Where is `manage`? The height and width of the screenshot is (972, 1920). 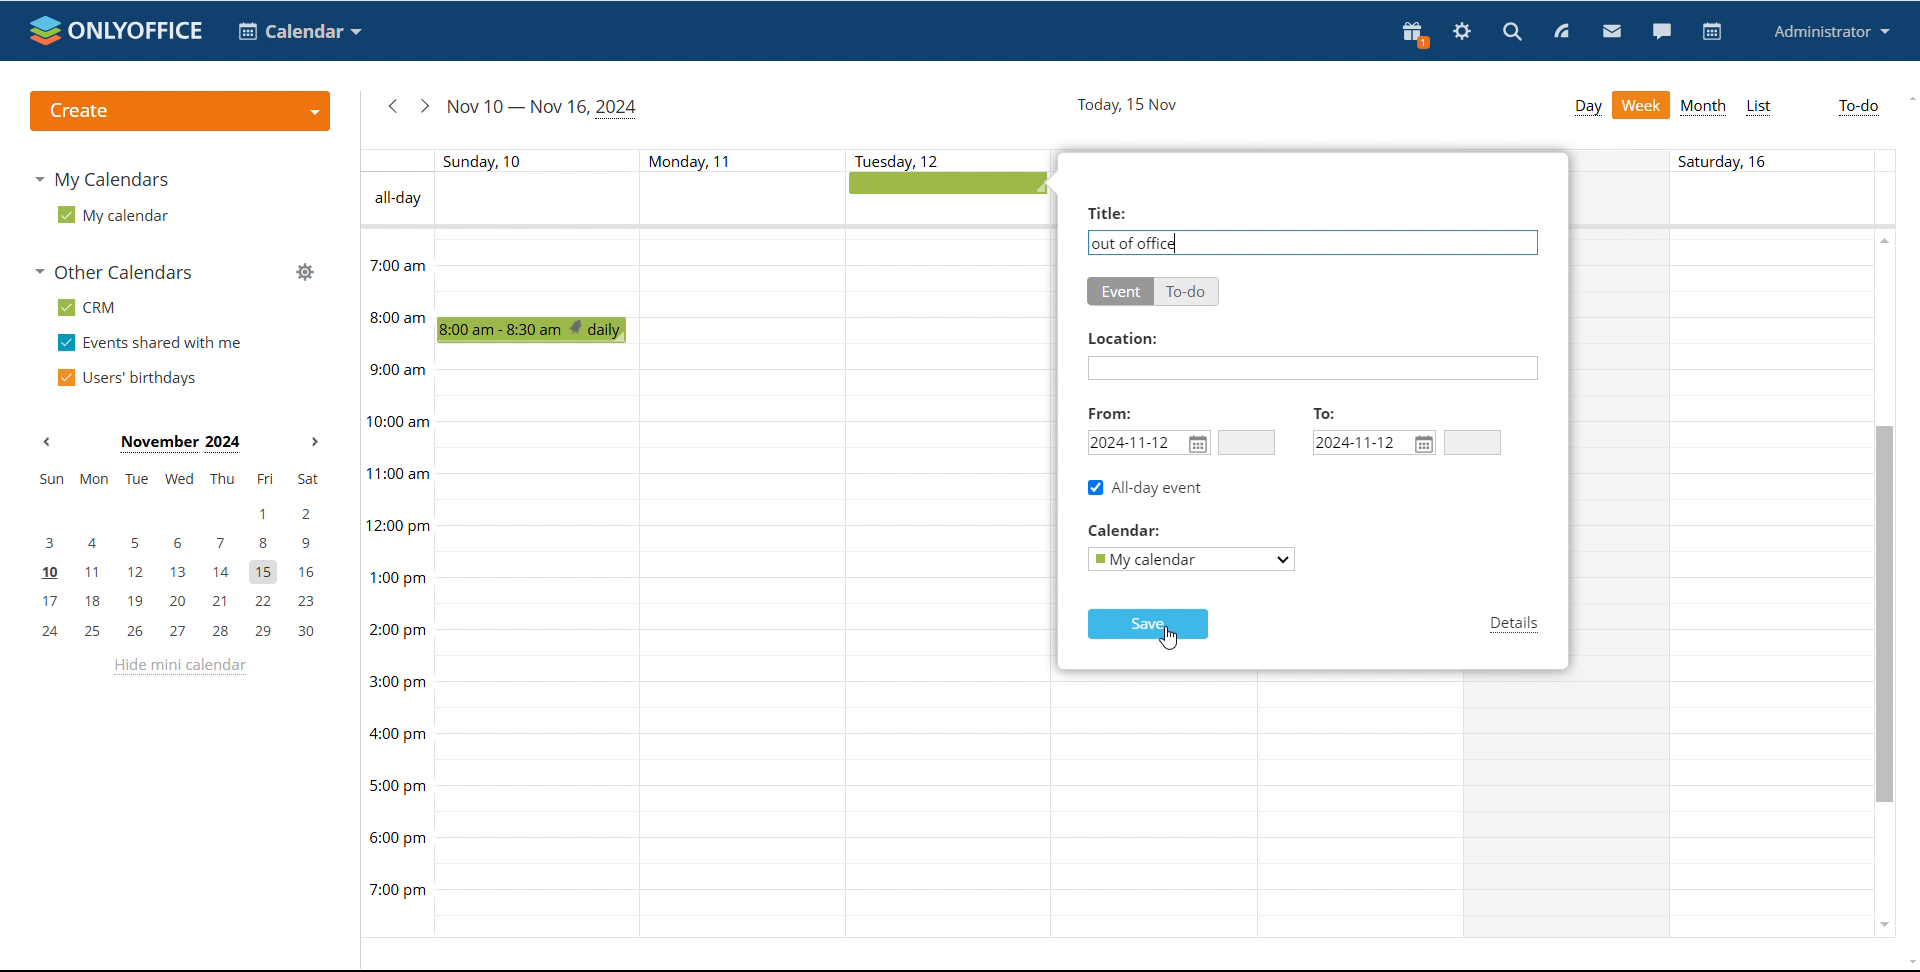 manage is located at coordinates (305, 271).